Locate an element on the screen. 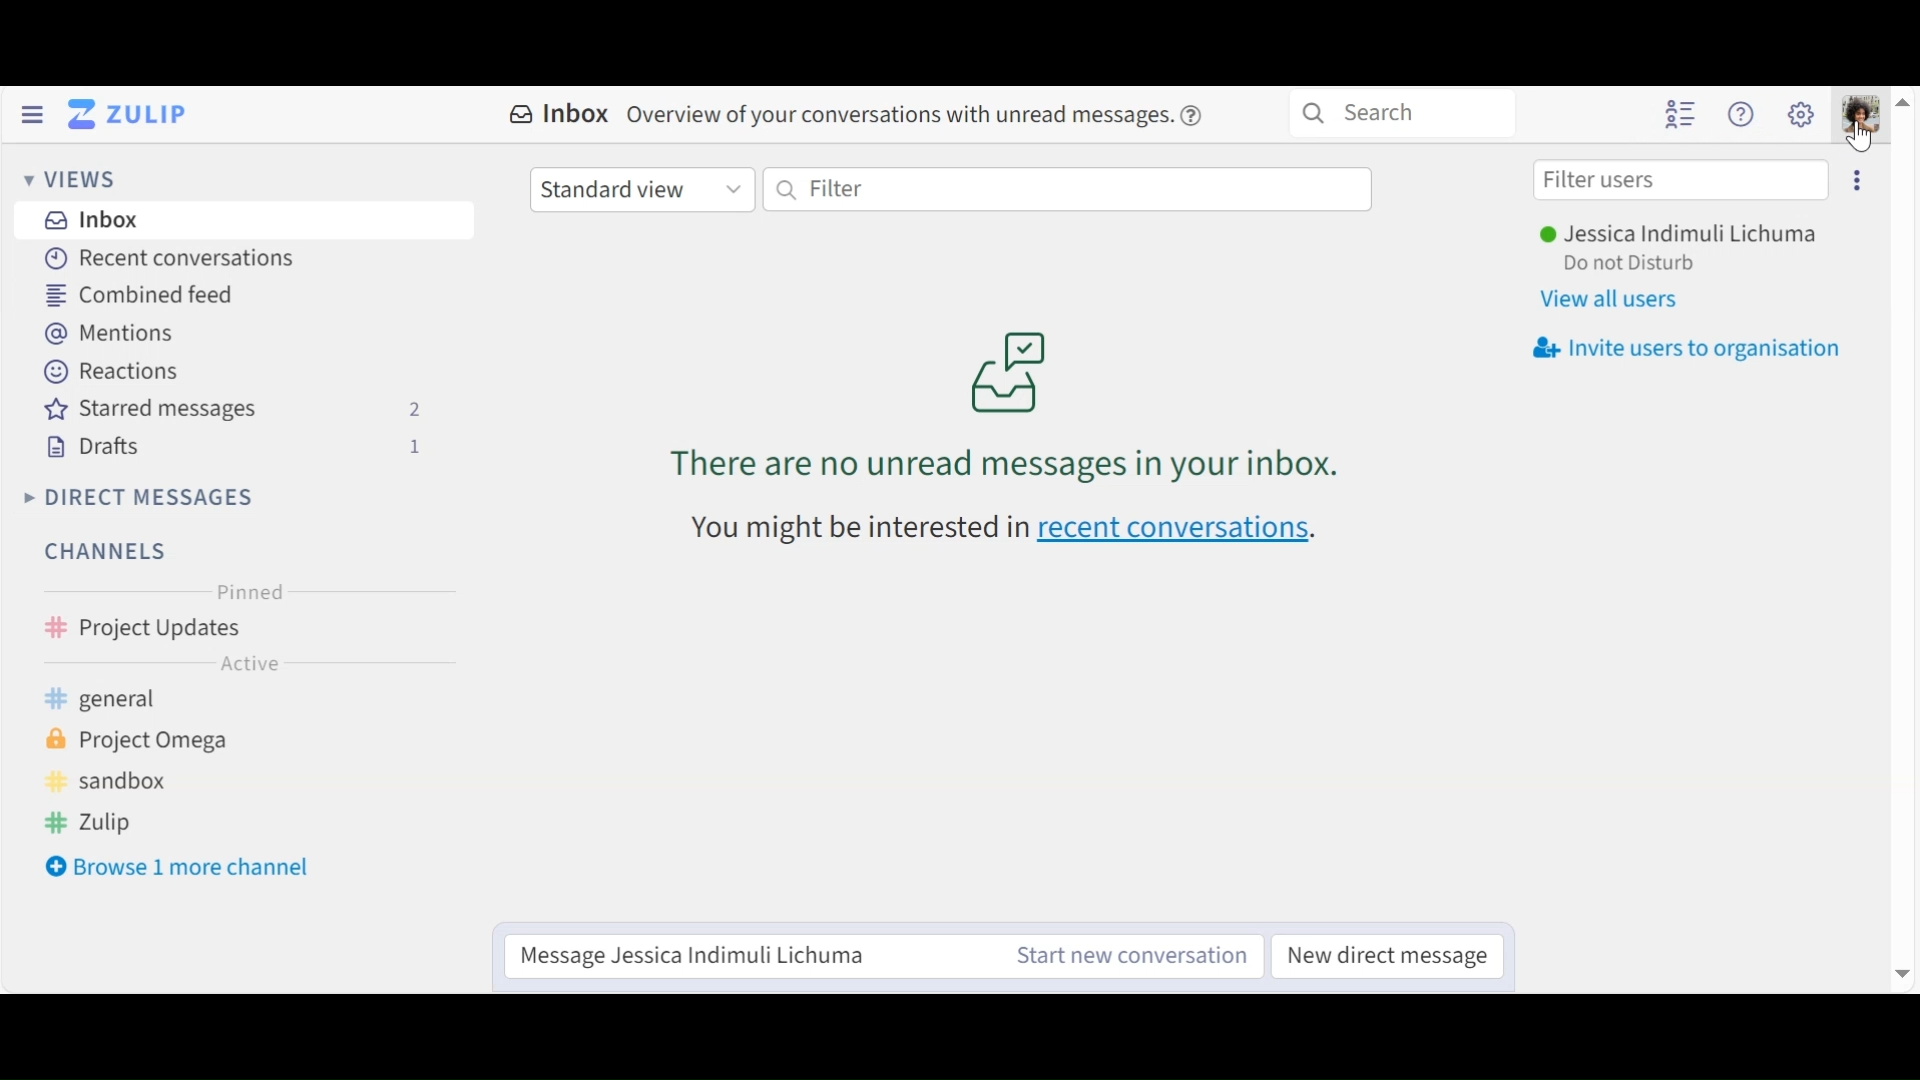 This screenshot has height=1080, width=1920. general is located at coordinates (139, 702).